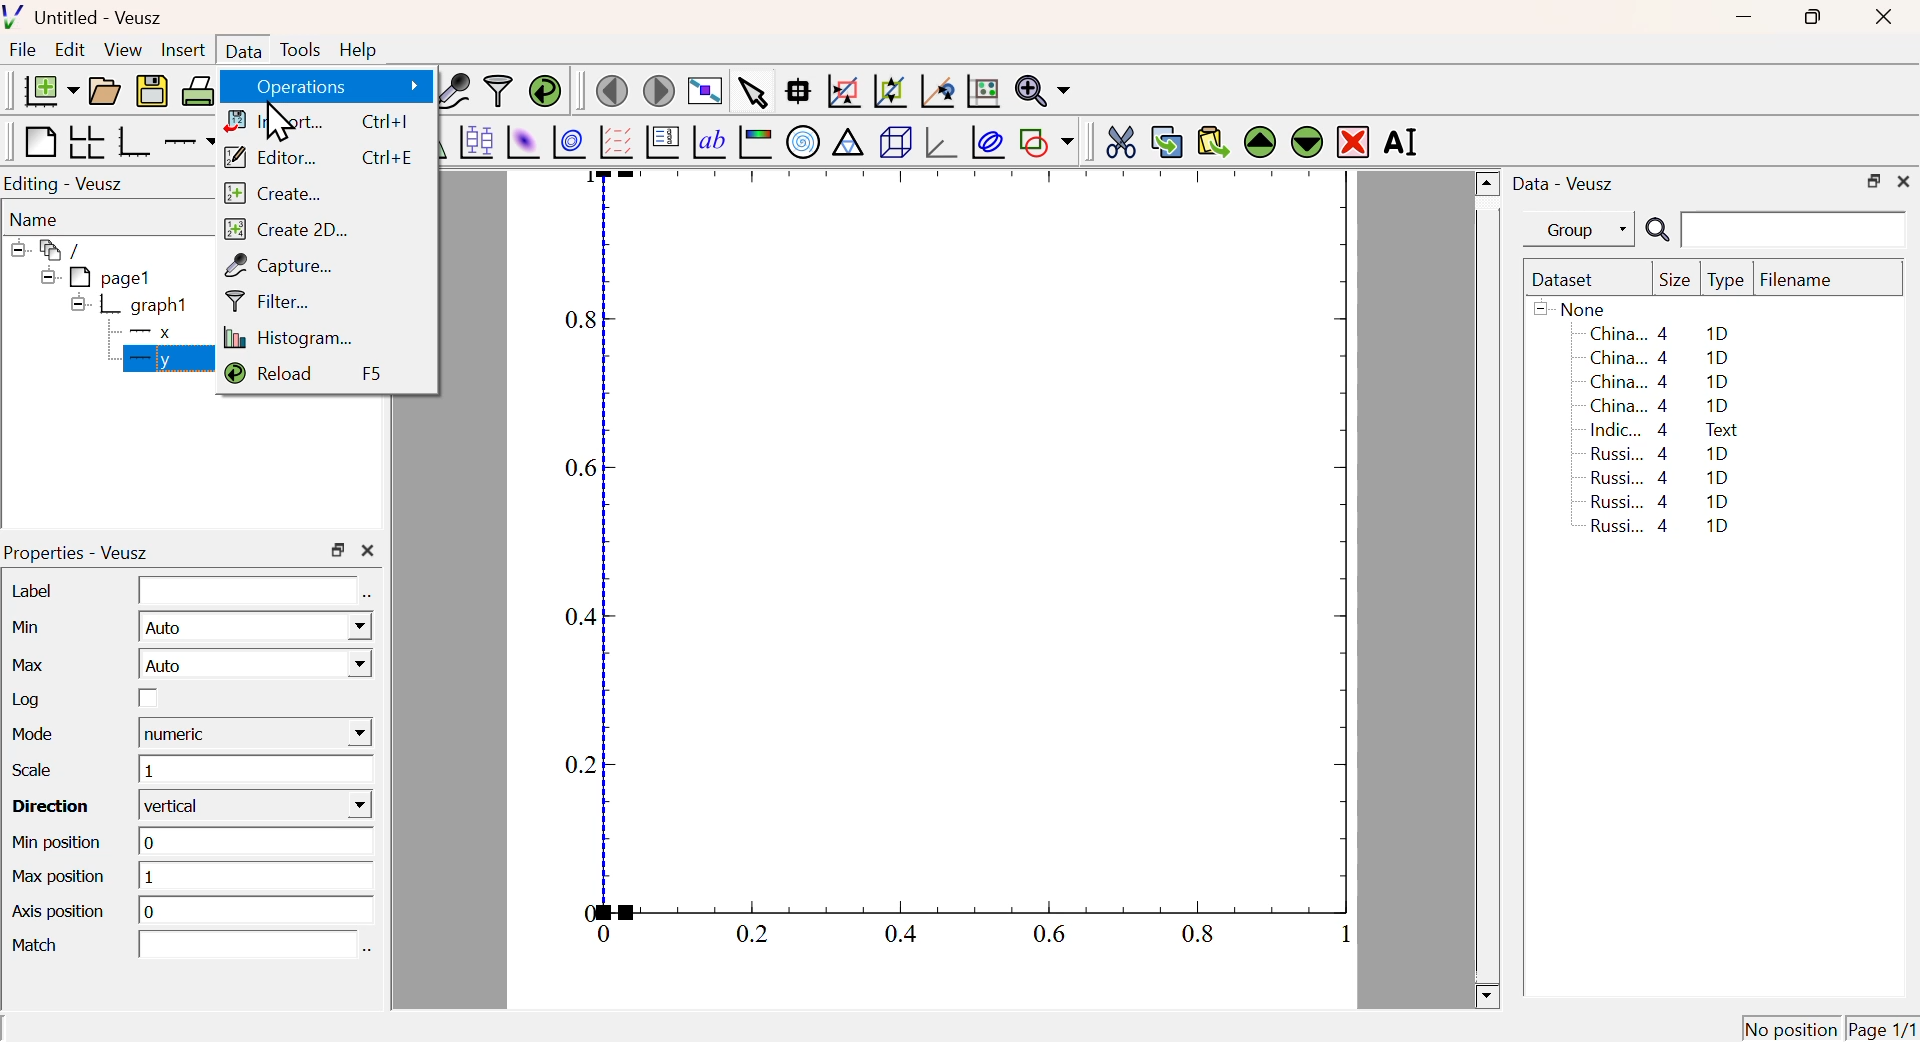  I want to click on Log, so click(30, 699).